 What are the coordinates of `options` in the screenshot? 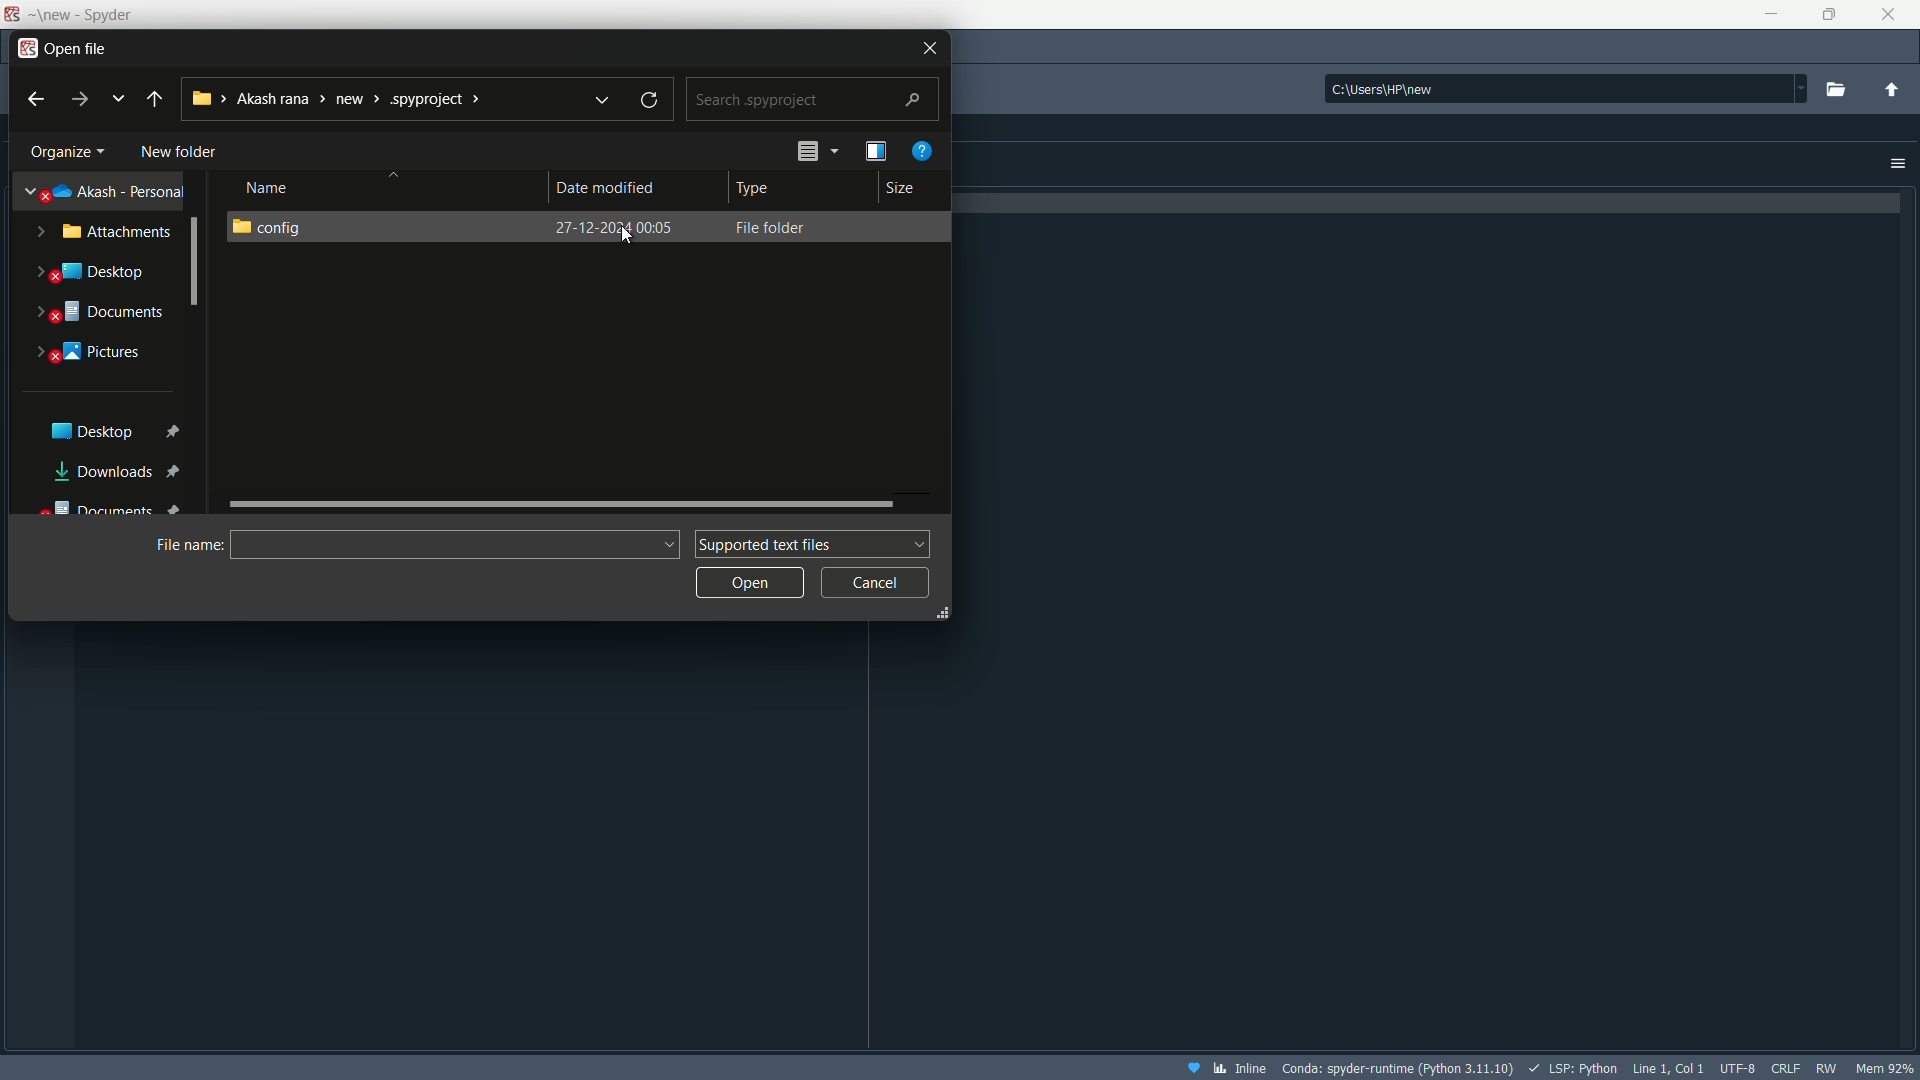 It's located at (1891, 162).